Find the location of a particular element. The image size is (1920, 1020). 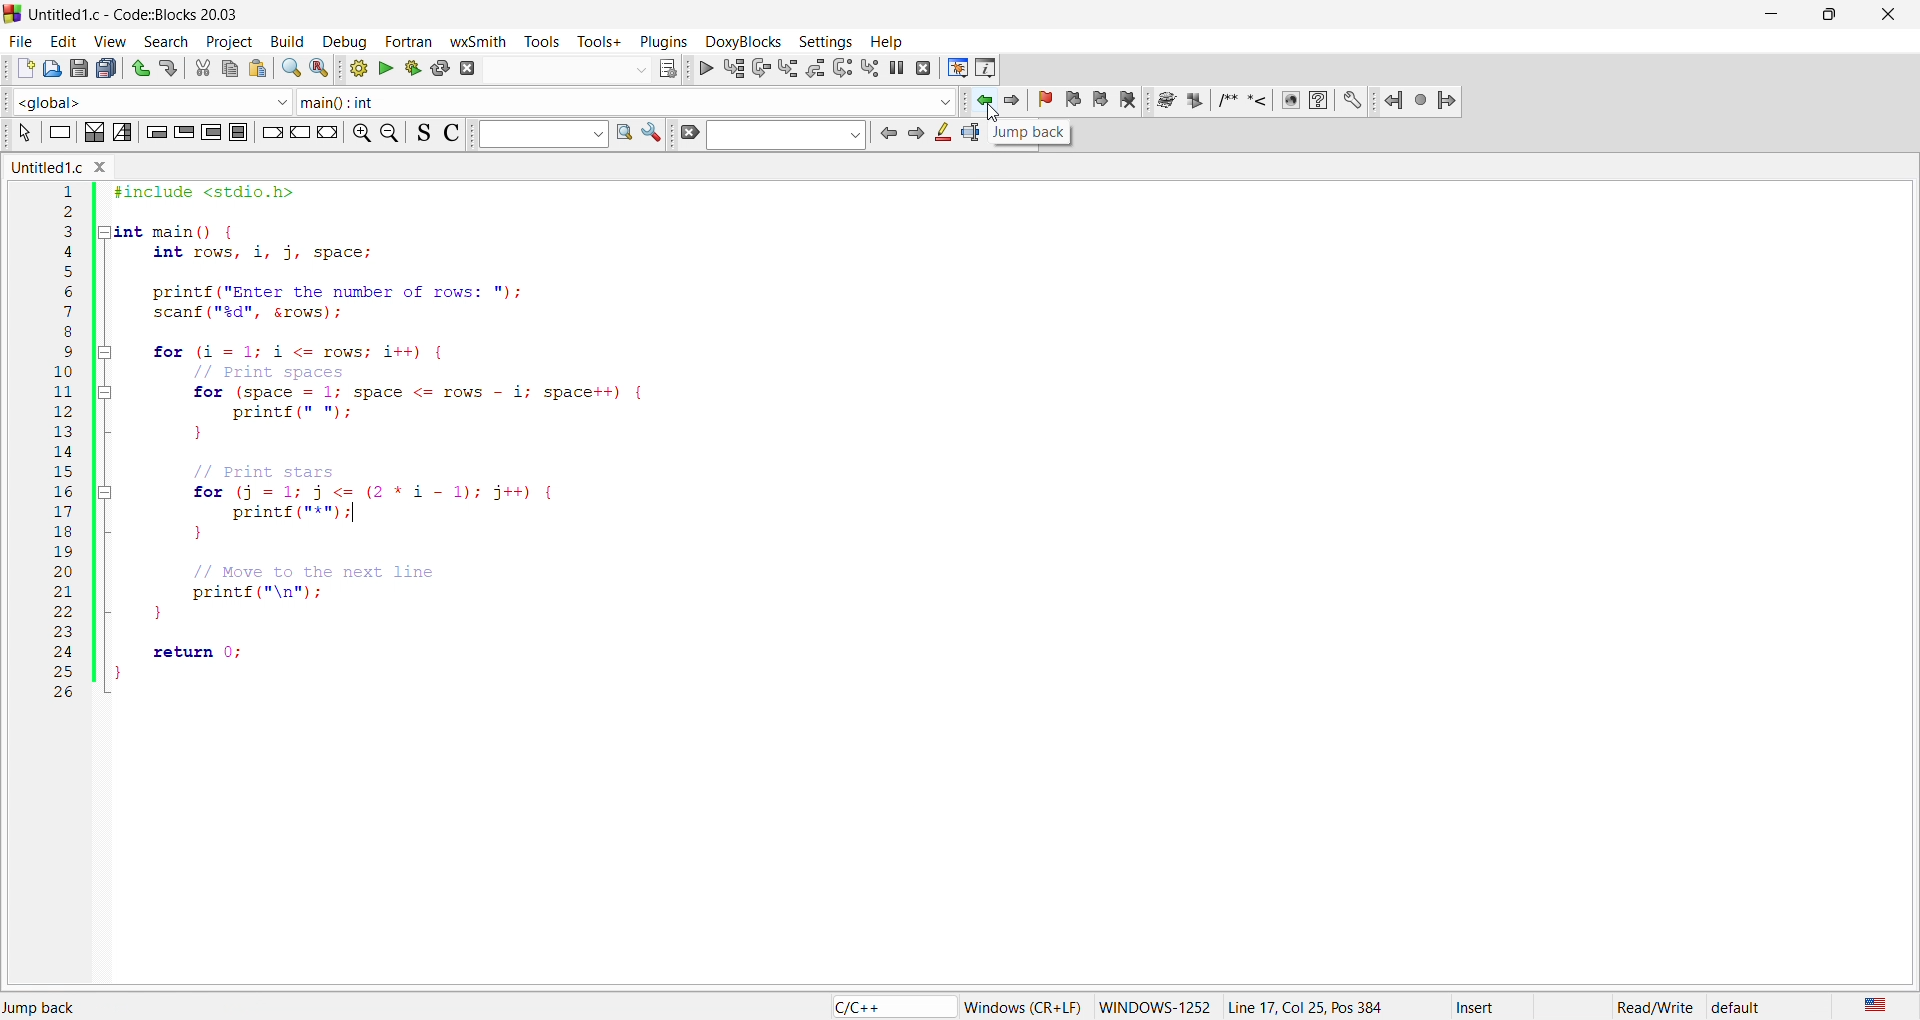

minimize is located at coordinates (1773, 14).